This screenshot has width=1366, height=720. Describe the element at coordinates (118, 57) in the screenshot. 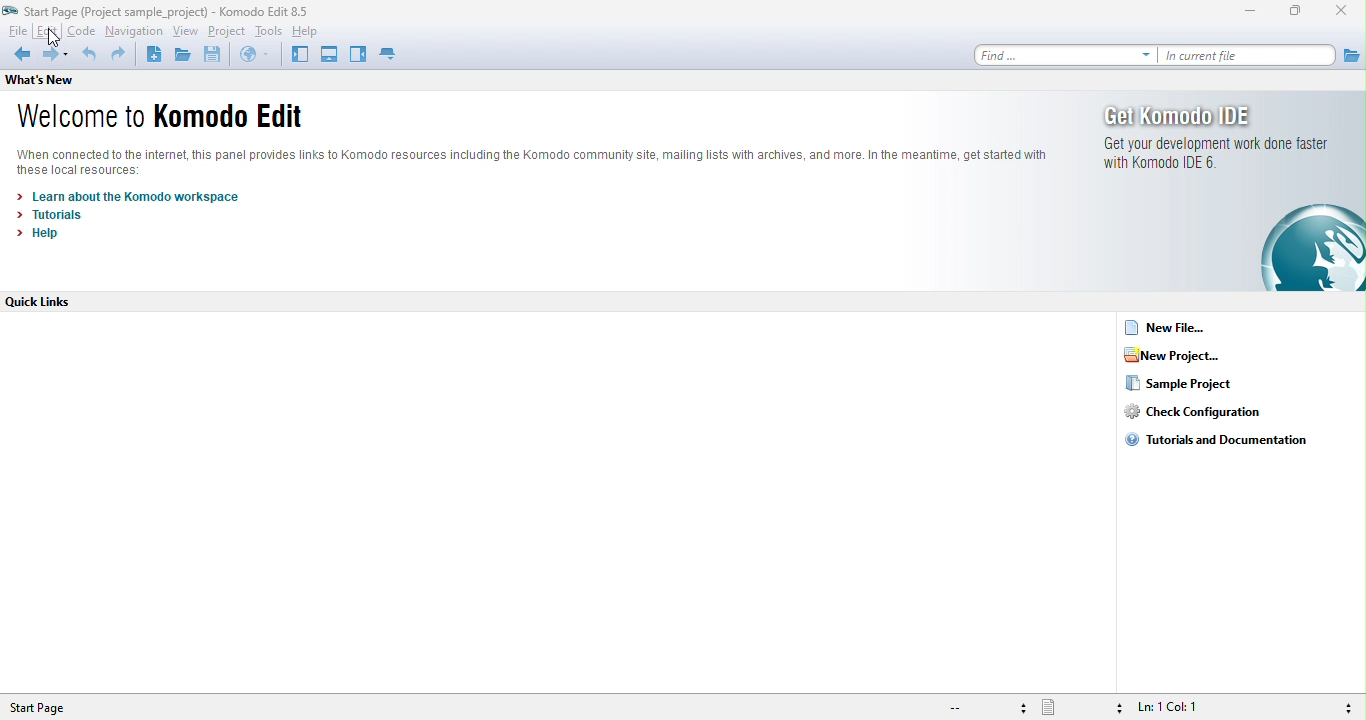

I see `redo` at that location.